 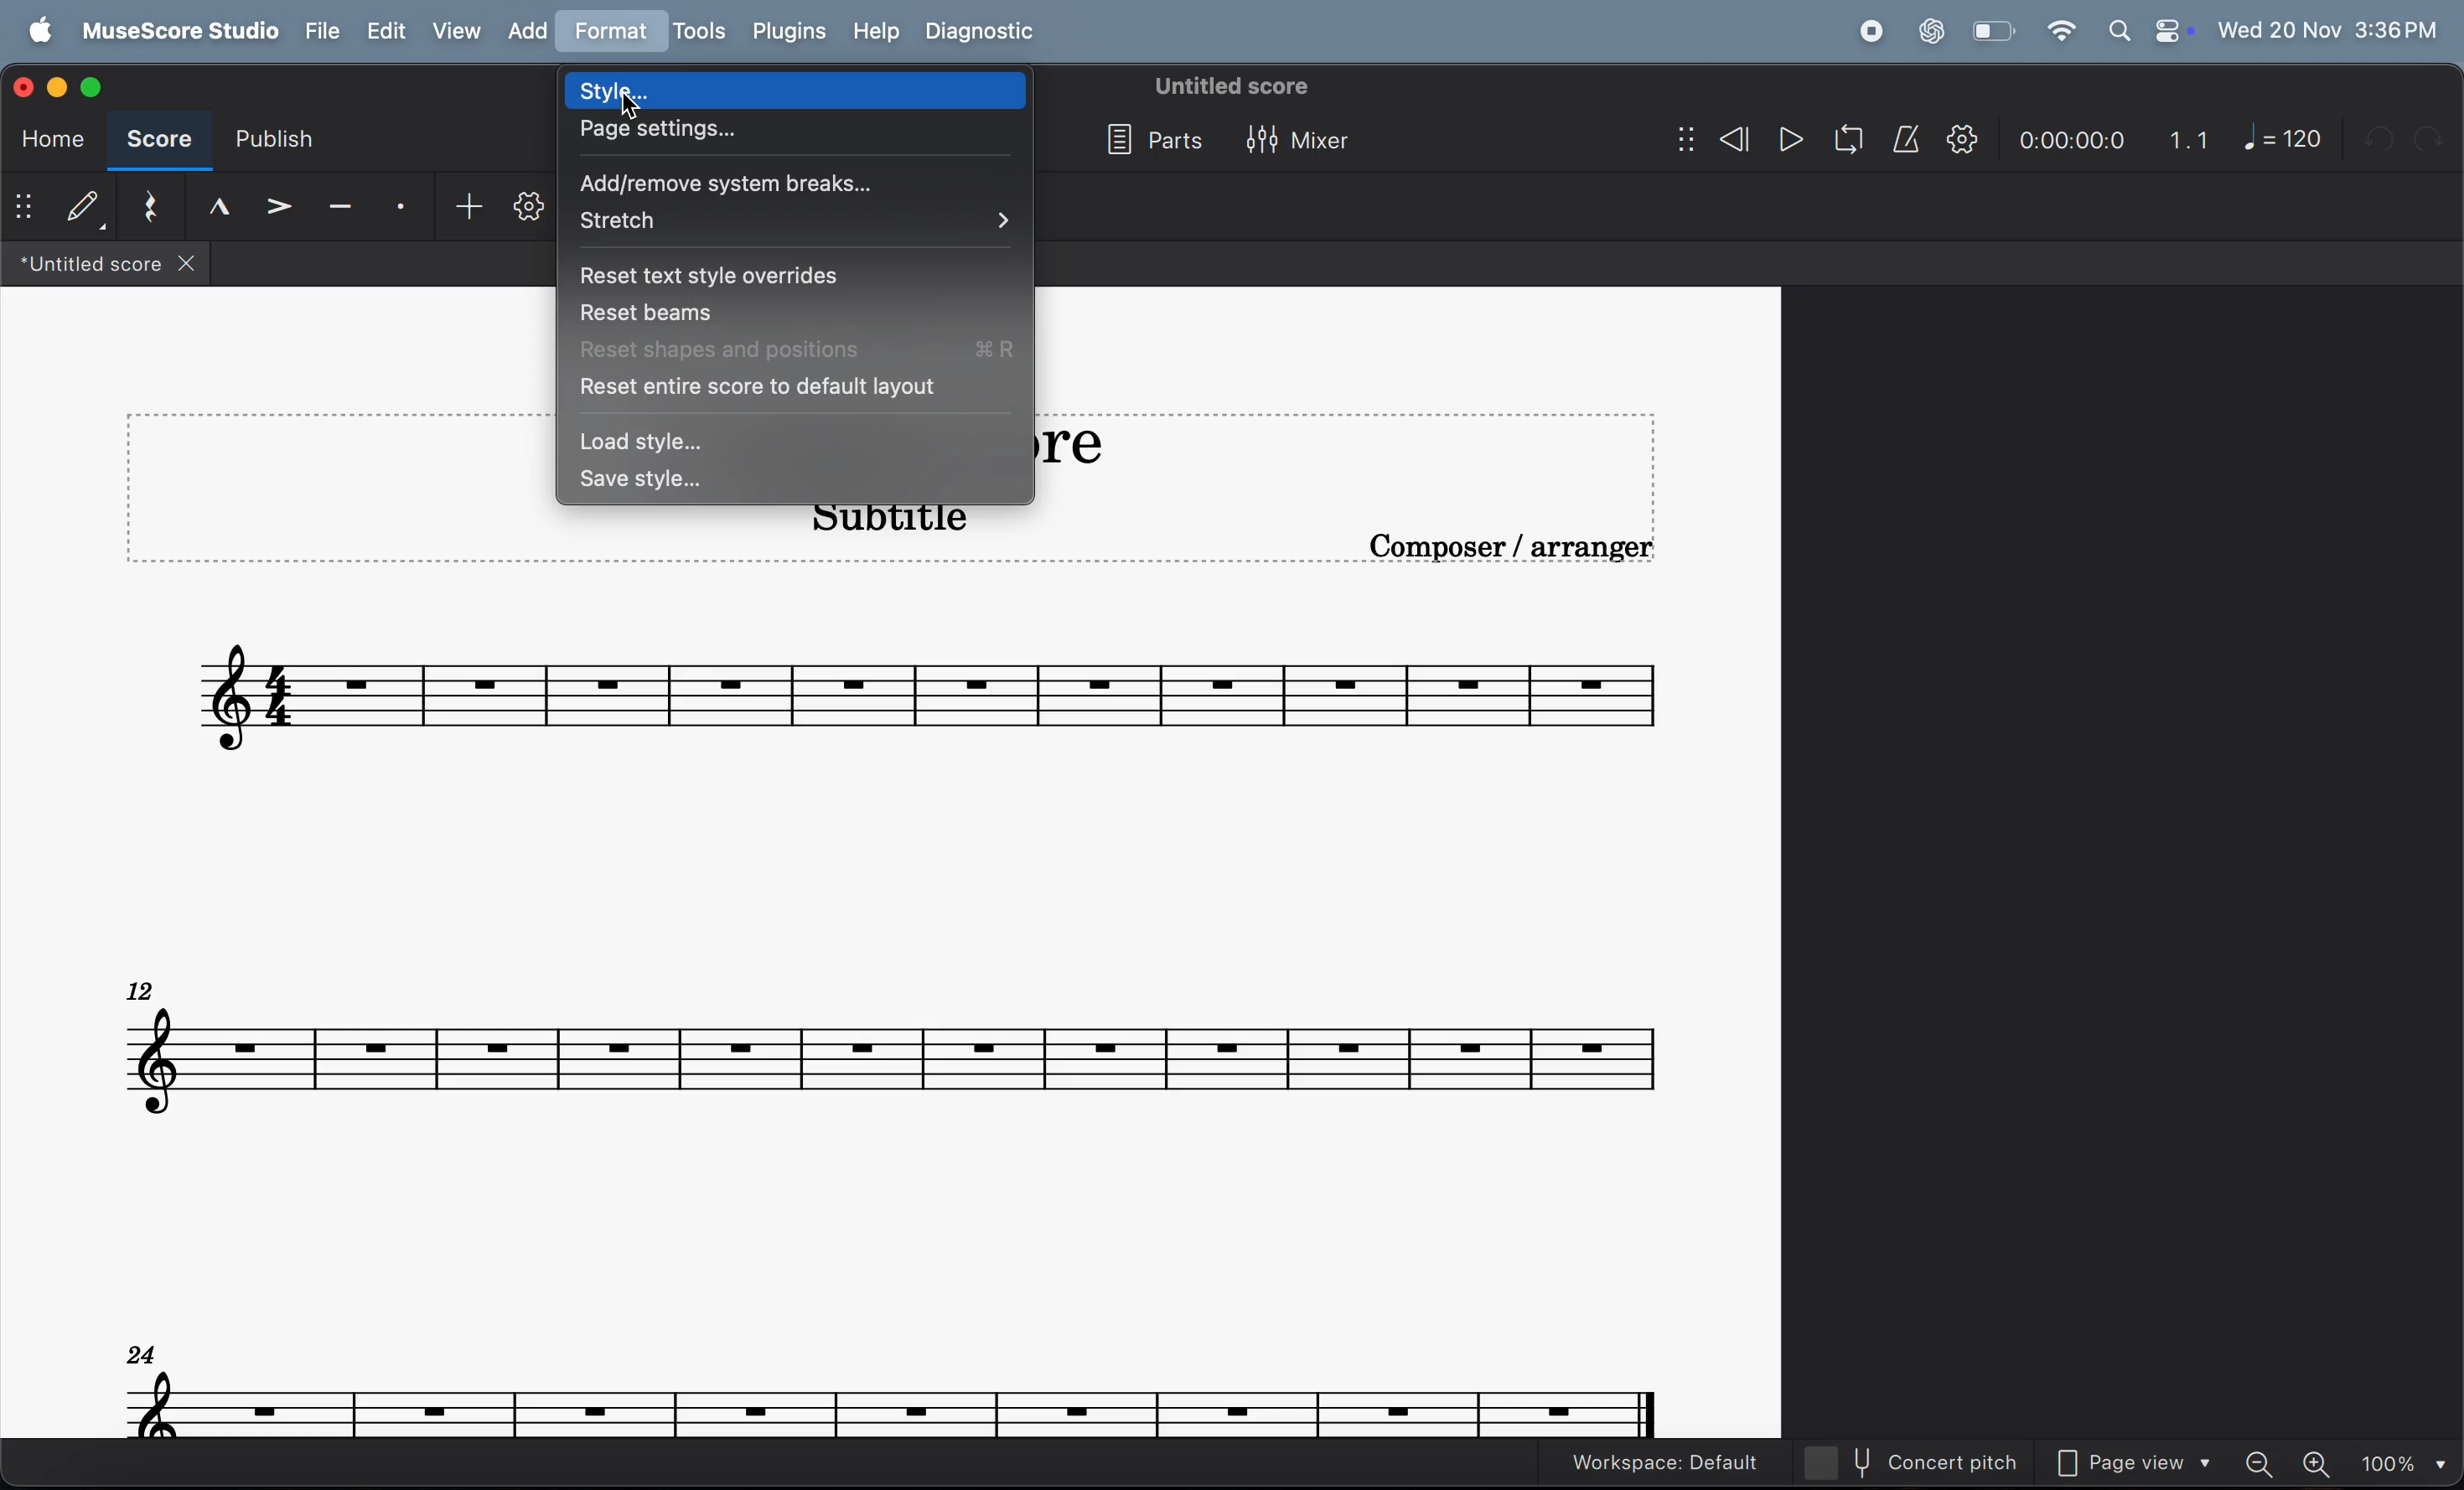 What do you see at coordinates (895, 1390) in the screenshot?
I see `notes` at bounding box center [895, 1390].